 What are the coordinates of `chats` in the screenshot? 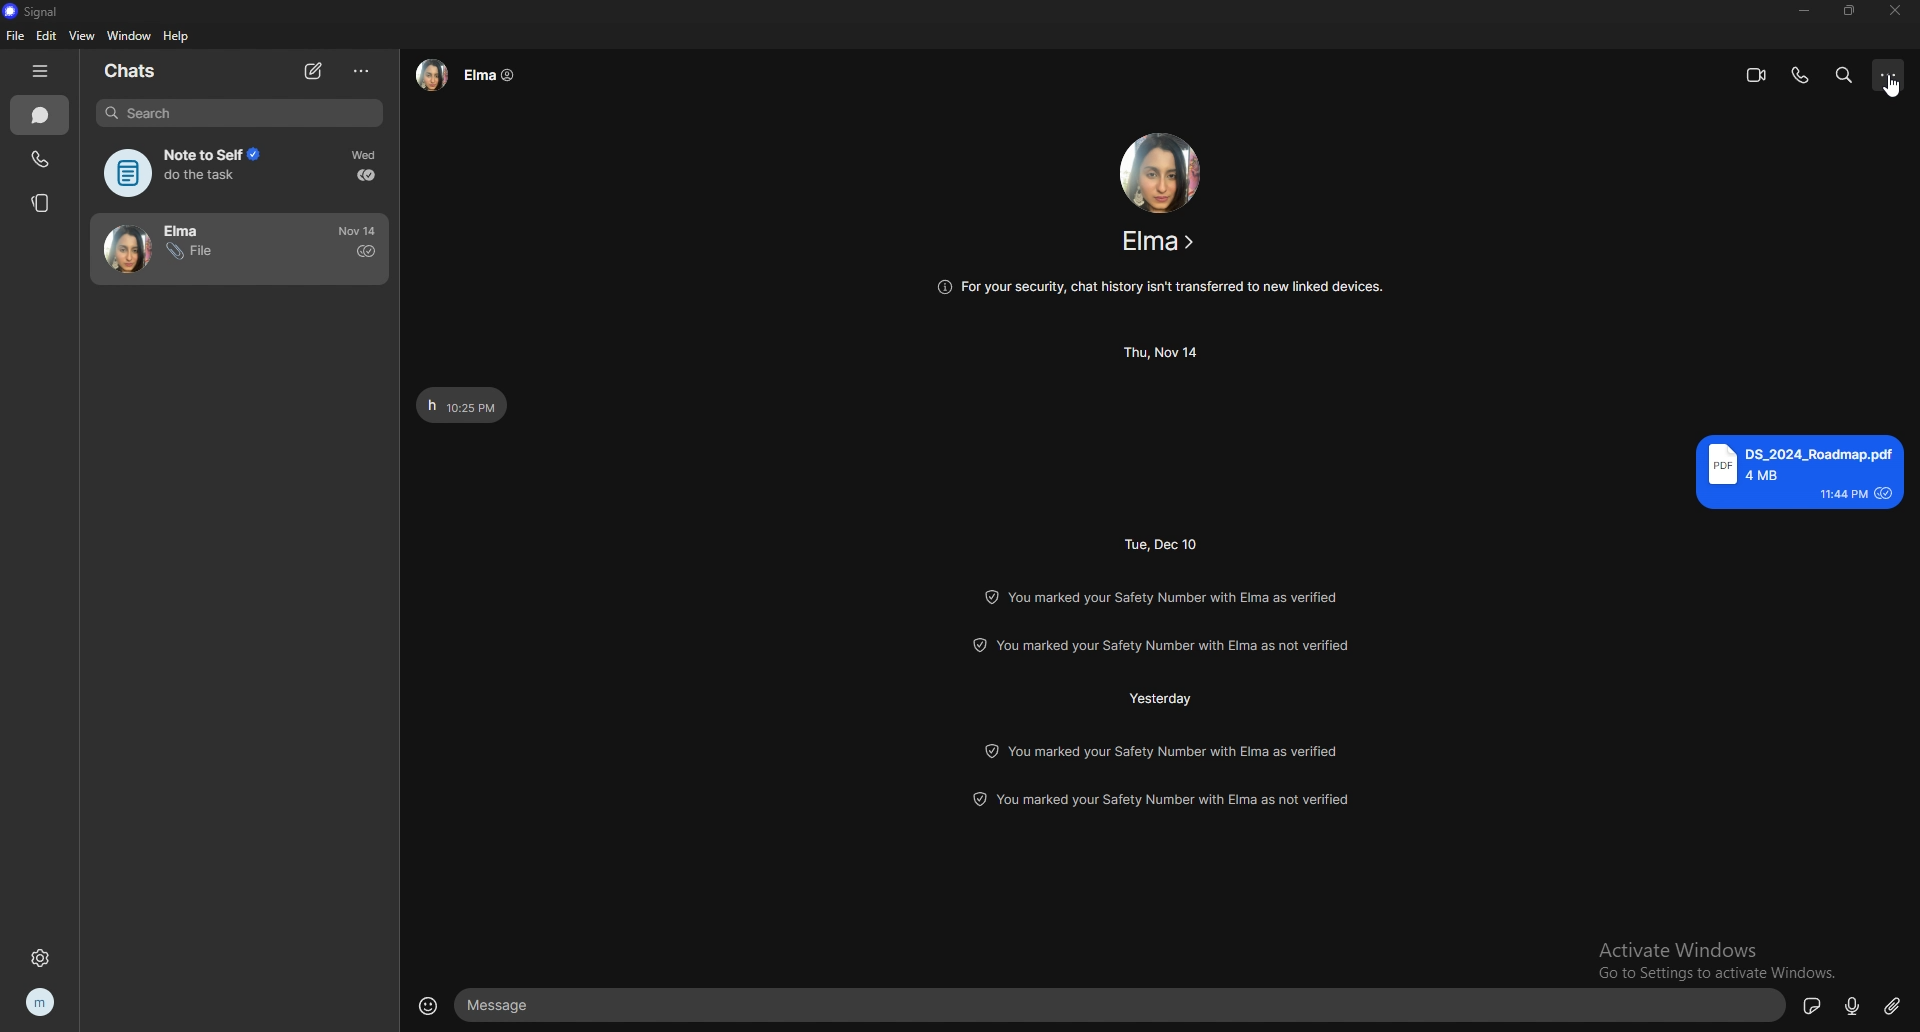 It's located at (41, 114).